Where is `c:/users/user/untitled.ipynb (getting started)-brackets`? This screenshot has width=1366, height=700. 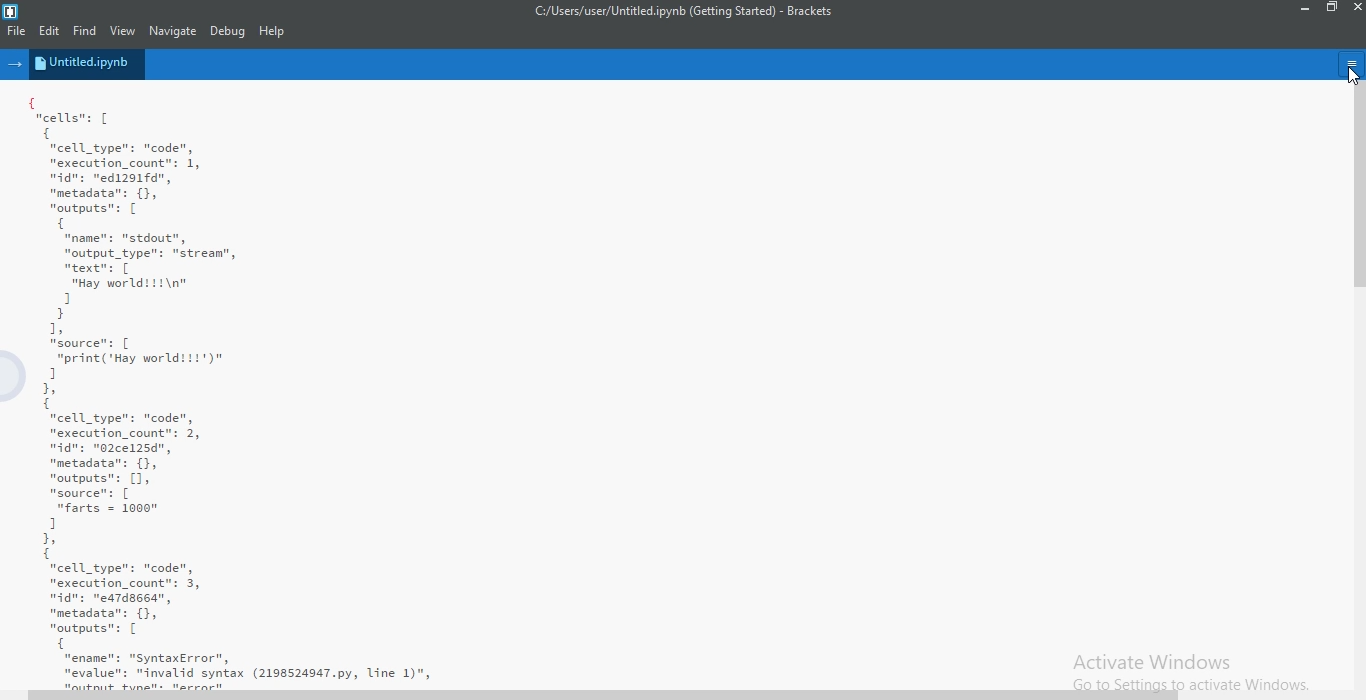
c:/users/user/untitled.ipynb (getting started)-brackets is located at coordinates (681, 14).